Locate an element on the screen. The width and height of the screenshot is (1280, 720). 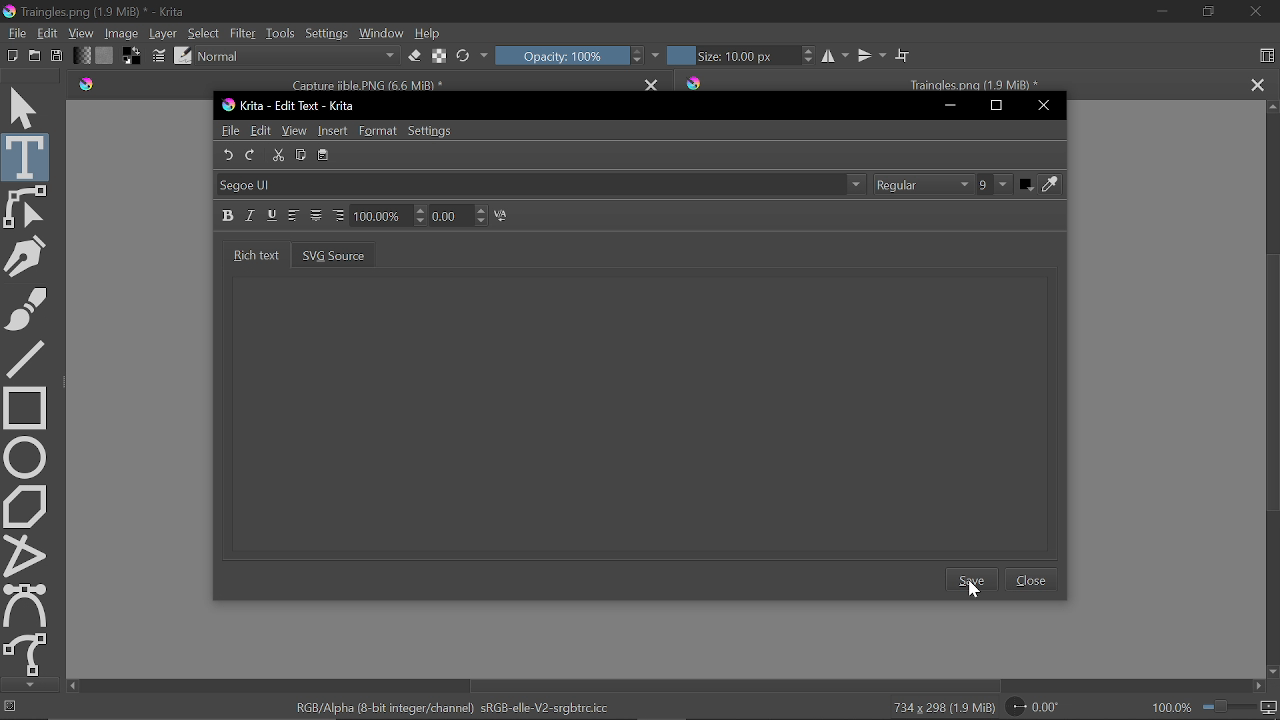
Window is located at coordinates (380, 33).